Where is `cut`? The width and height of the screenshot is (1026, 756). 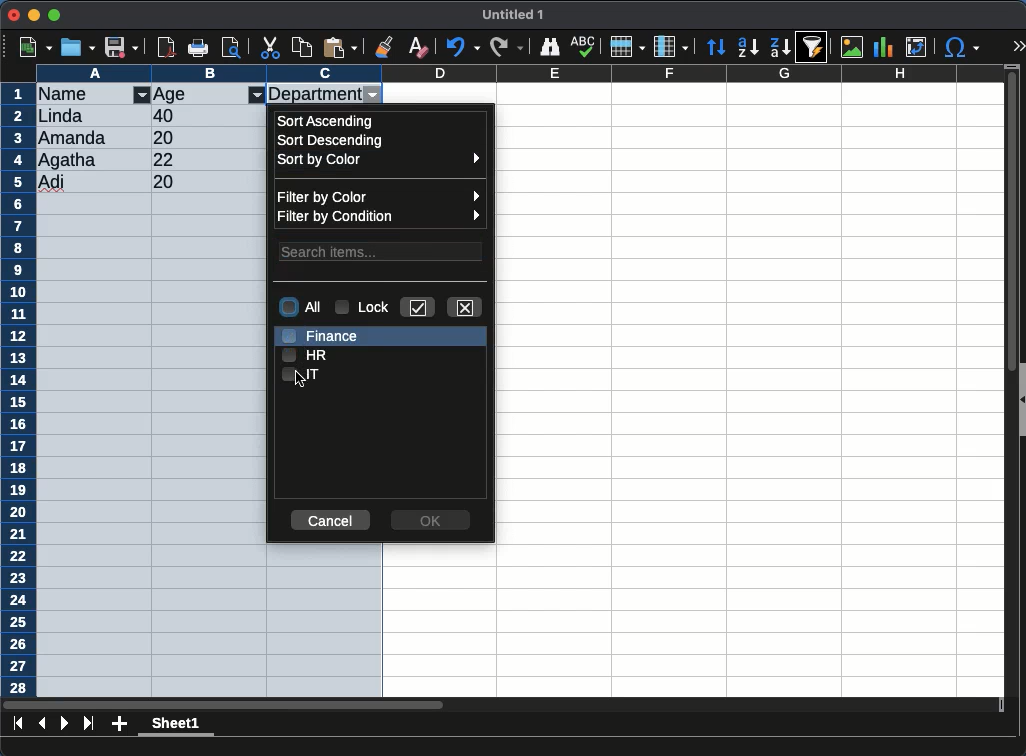
cut is located at coordinates (271, 47).